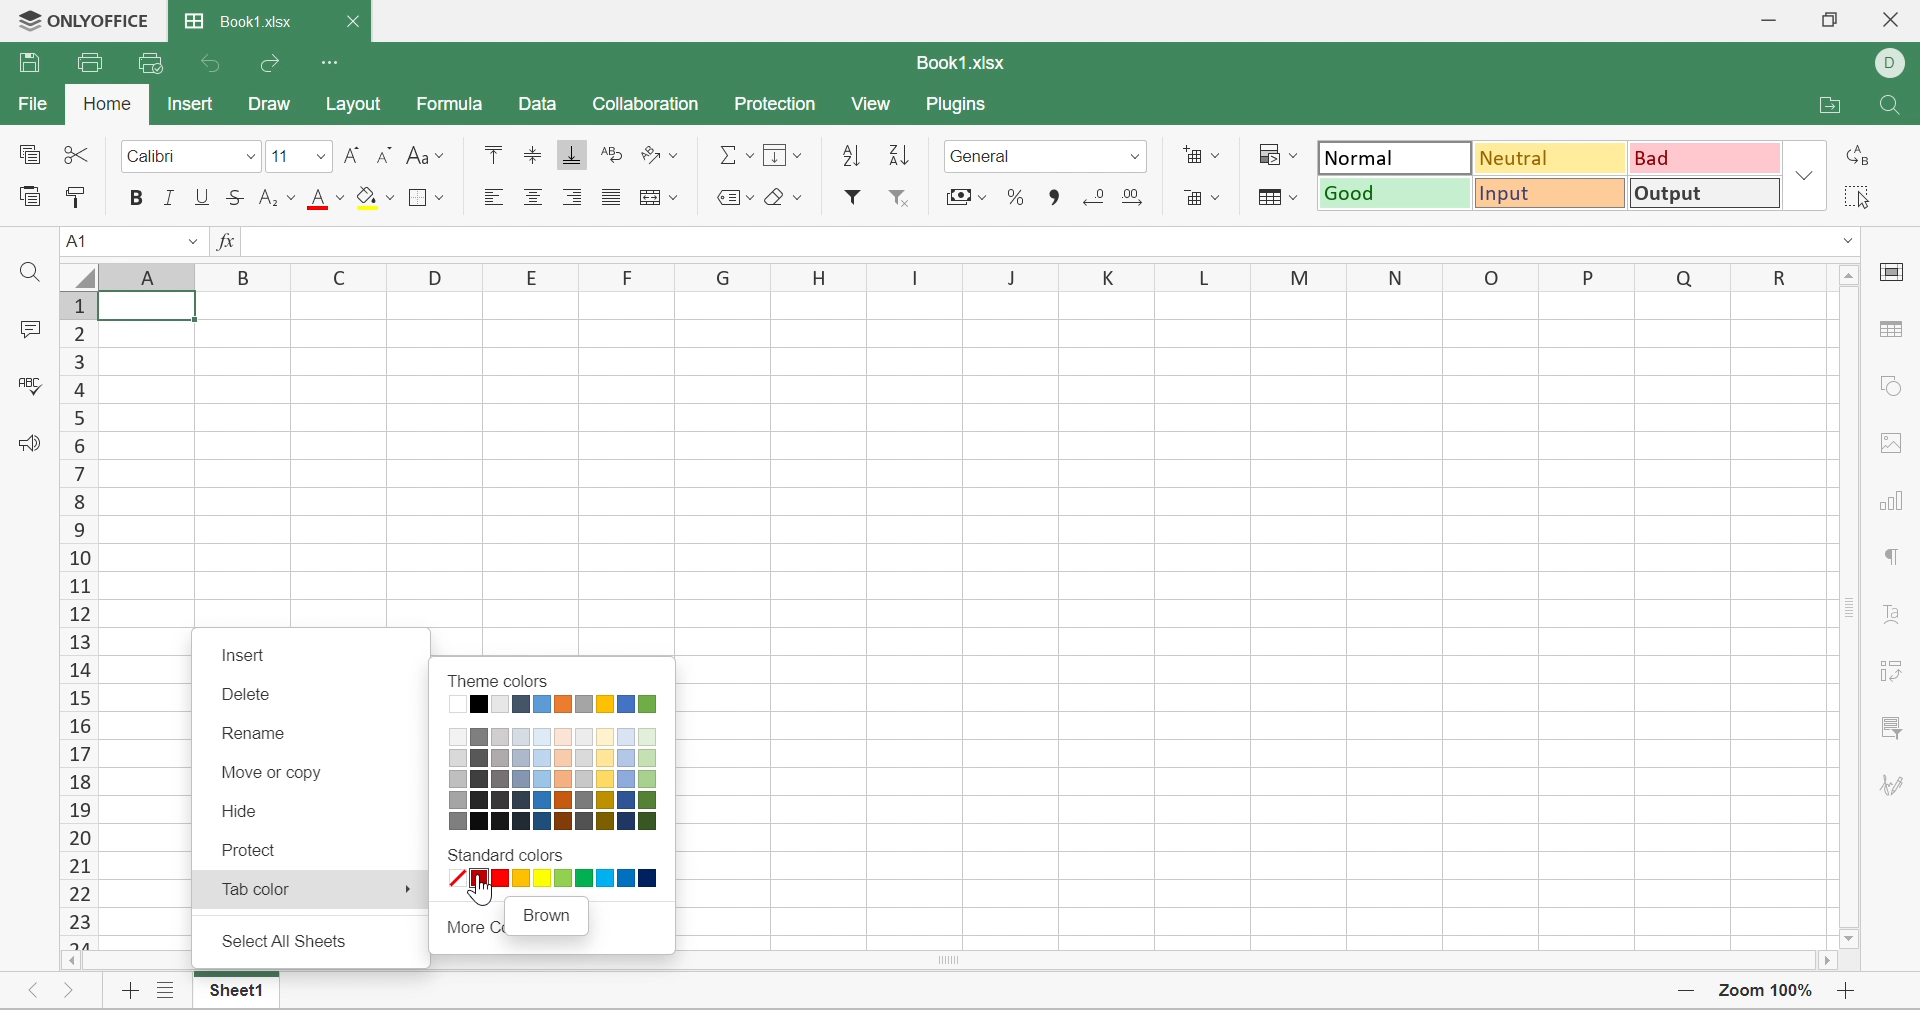  Describe the element at coordinates (1285, 275) in the screenshot. I see `M` at that location.